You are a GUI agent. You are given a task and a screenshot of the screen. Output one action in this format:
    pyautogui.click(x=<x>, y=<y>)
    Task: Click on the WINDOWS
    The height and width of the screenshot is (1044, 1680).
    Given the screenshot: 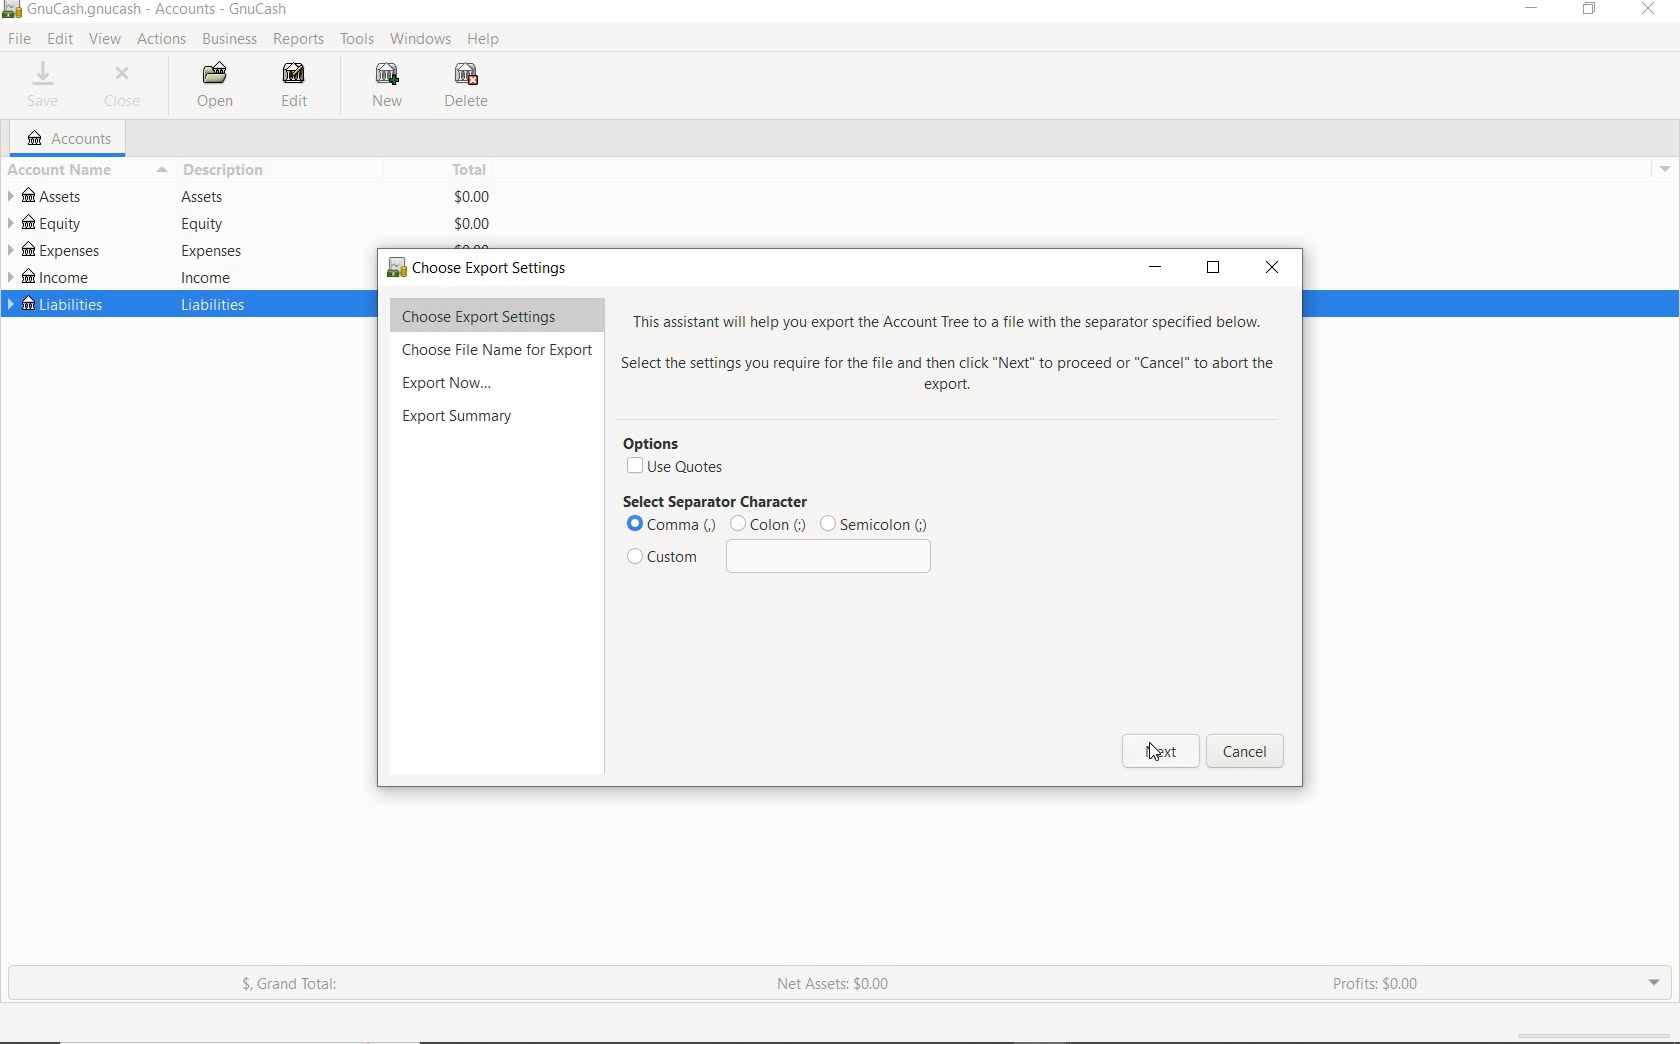 What is the action you would take?
    pyautogui.click(x=418, y=40)
    